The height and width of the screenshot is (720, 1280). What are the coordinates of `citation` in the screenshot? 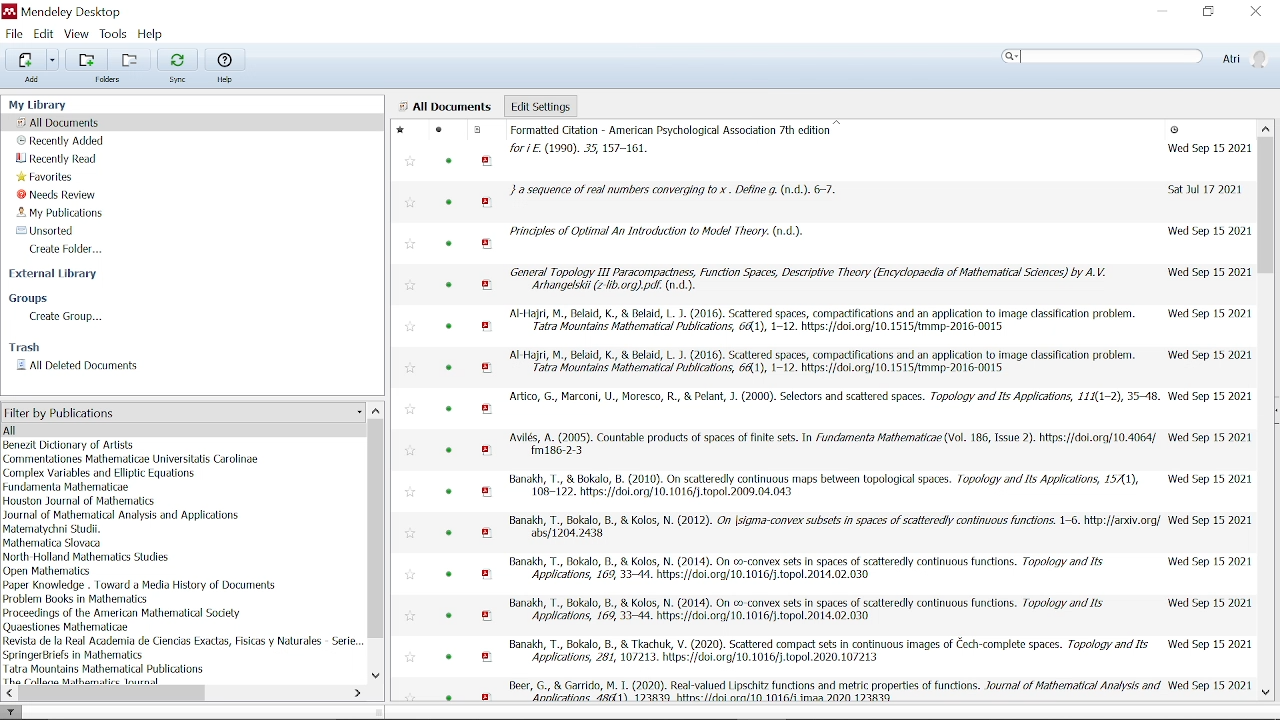 It's located at (833, 396).